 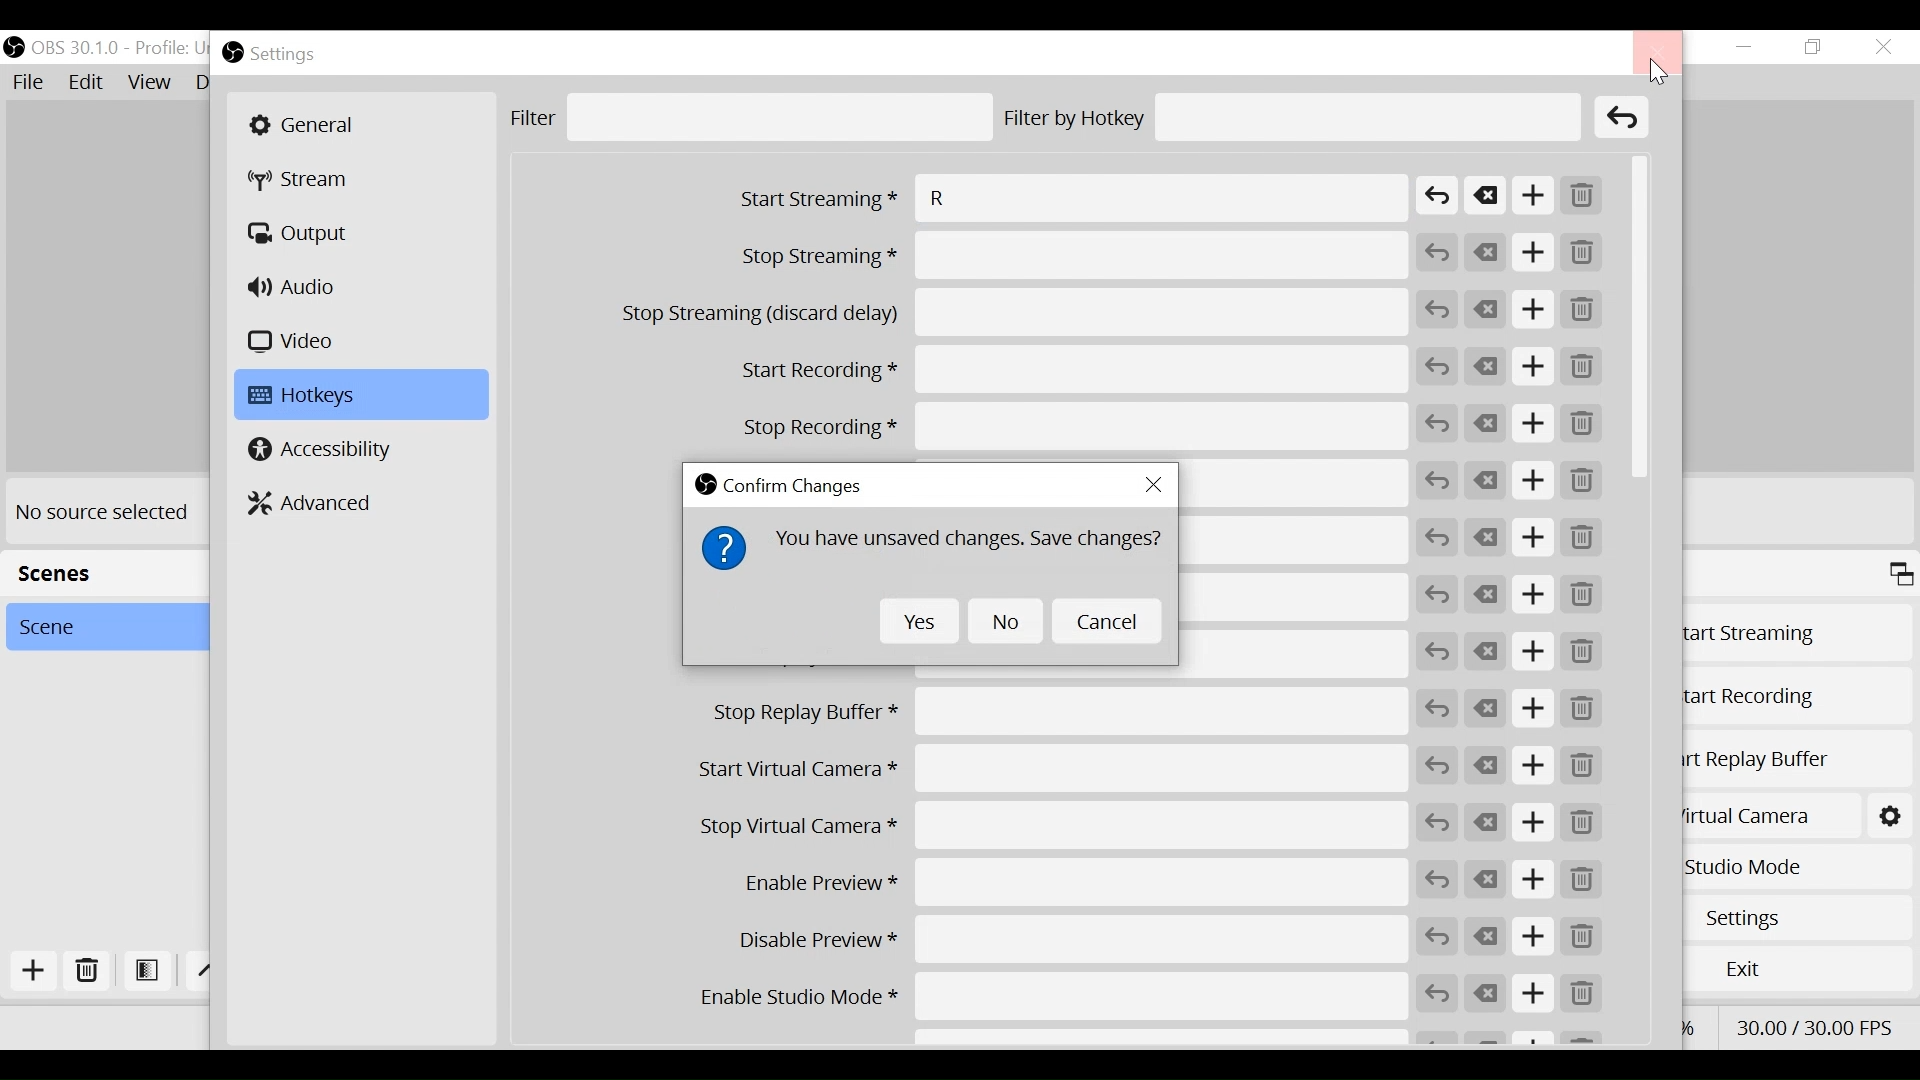 What do you see at coordinates (1489, 765) in the screenshot?
I see `Clear` at bounding box center [1489, 765].